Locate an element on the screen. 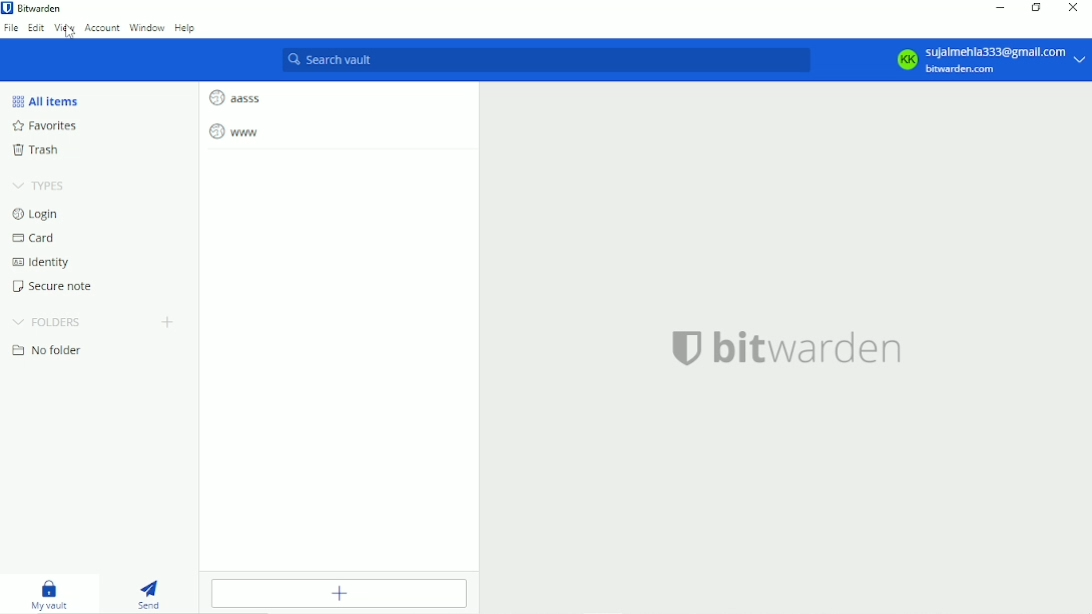  bitwarden is located at coordinates (786, 346).